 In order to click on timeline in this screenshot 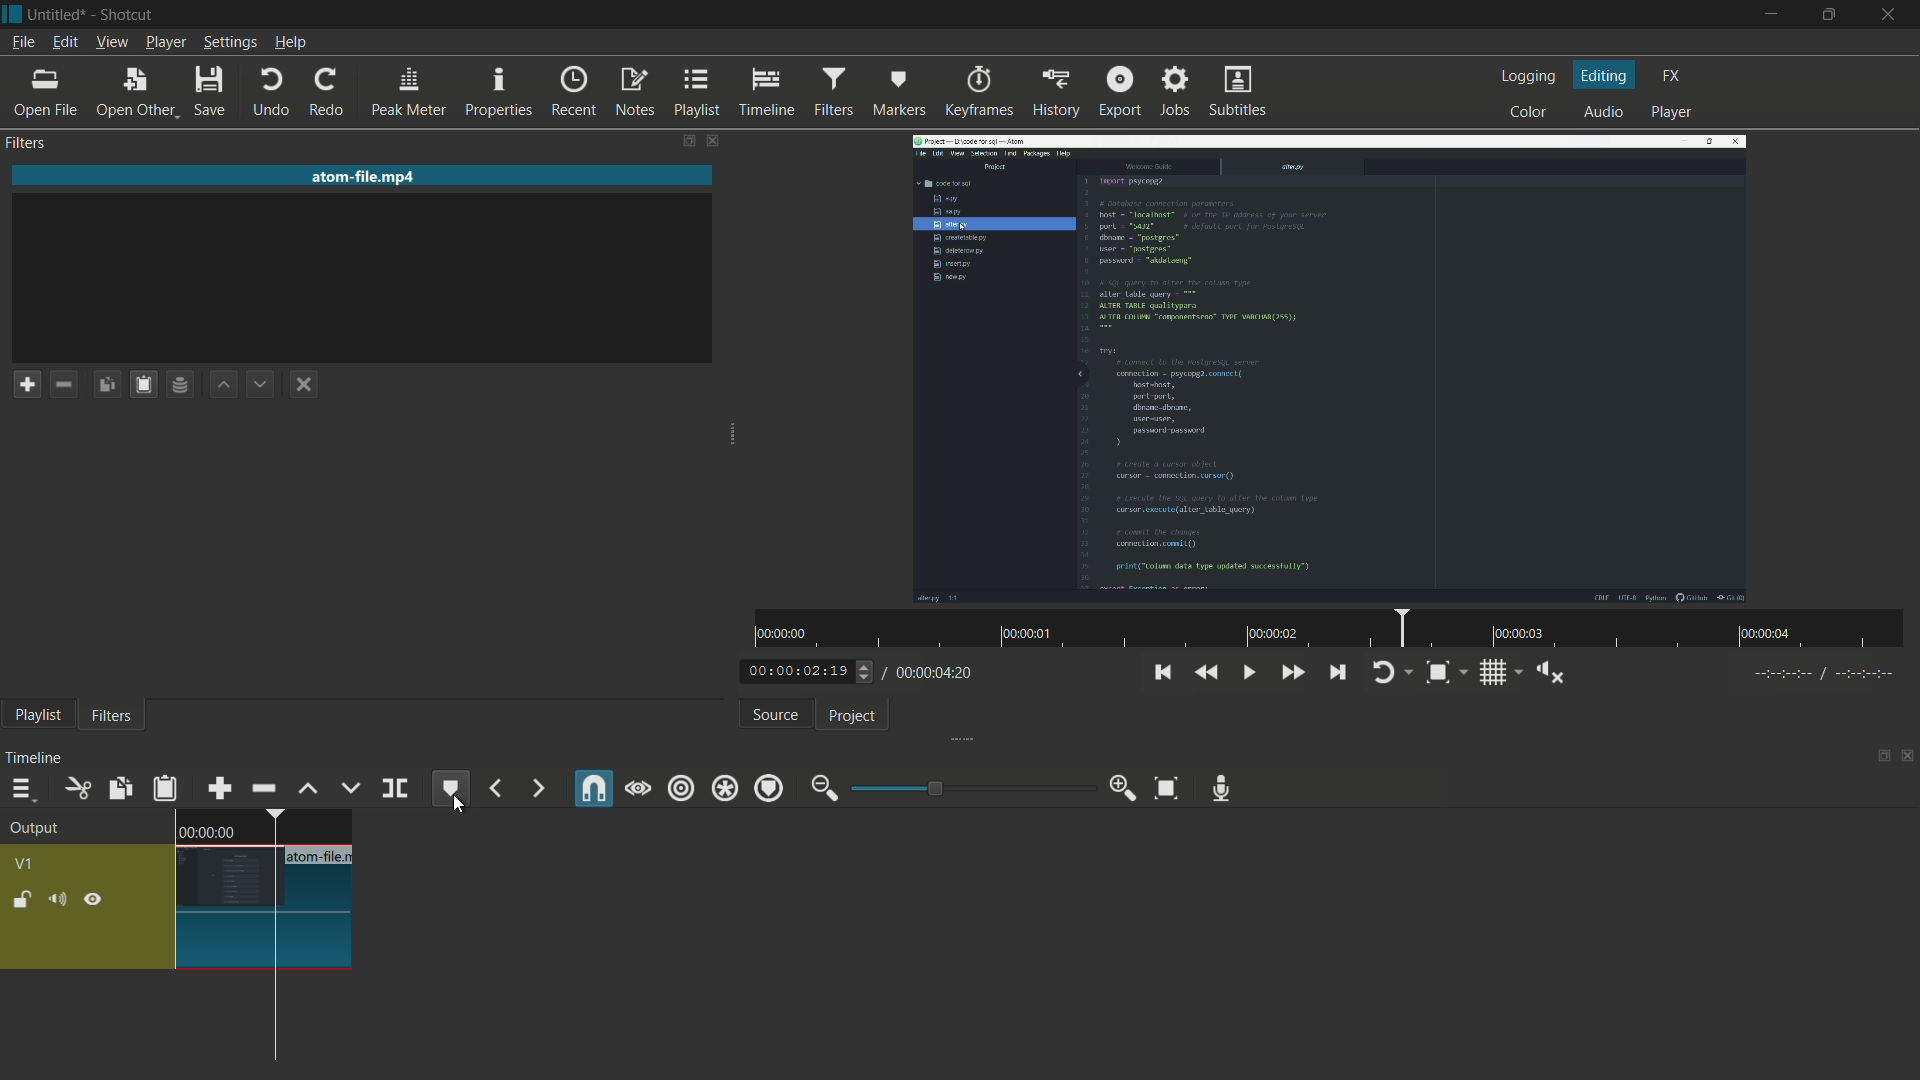, I will do `click(764, 92)`.